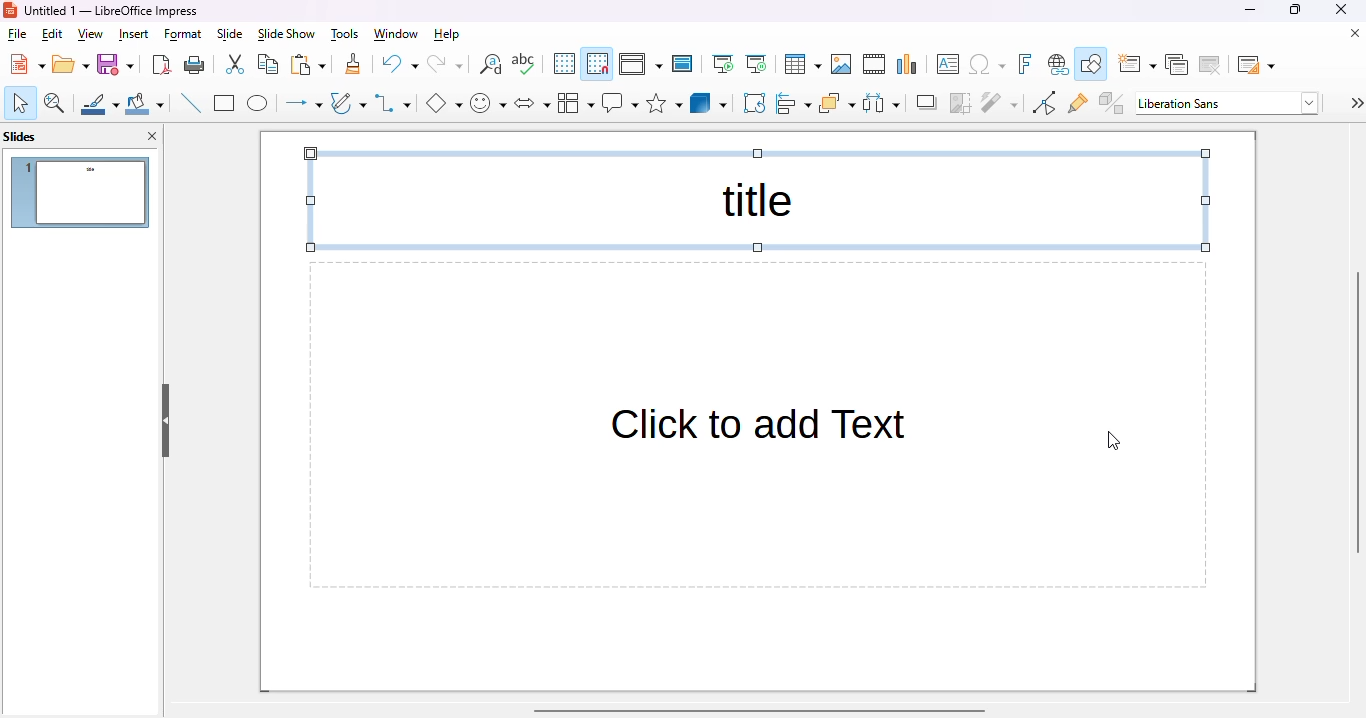  Describe the element at coordinates (195, 65) in the screenshot. I see `print` at that location.